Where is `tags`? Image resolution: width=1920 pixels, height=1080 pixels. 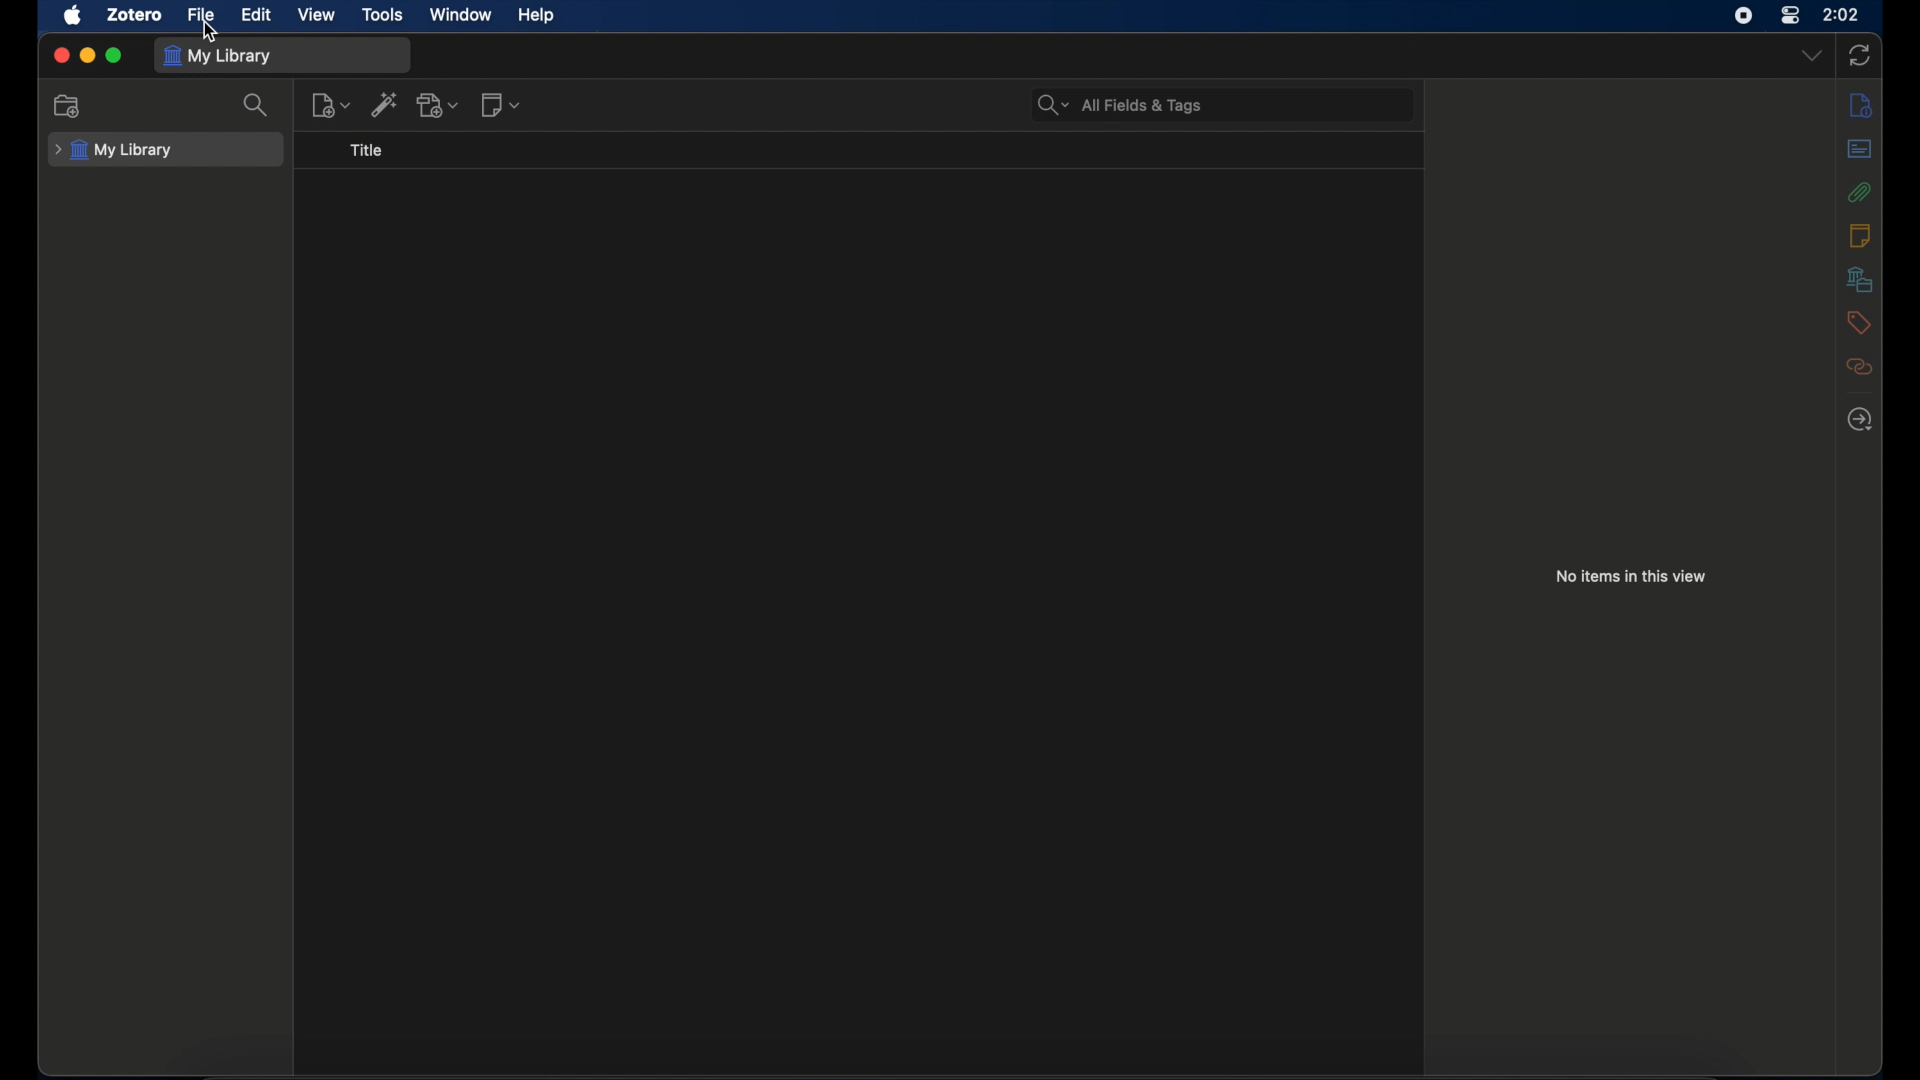
tags is located at coordinates (1858, 323).